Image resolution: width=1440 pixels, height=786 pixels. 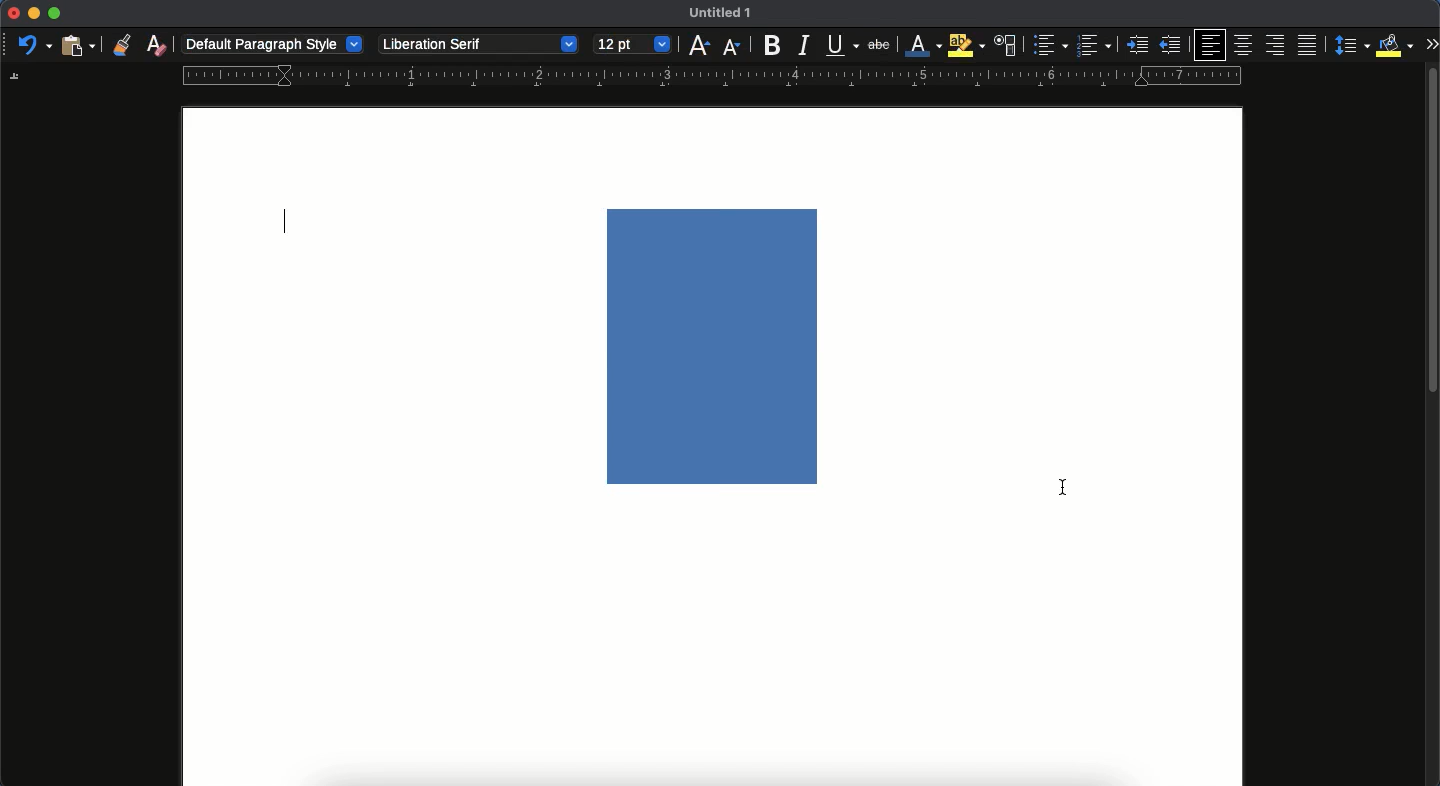 I want to click on paragraph spacing, so click(x=1348, y=45).